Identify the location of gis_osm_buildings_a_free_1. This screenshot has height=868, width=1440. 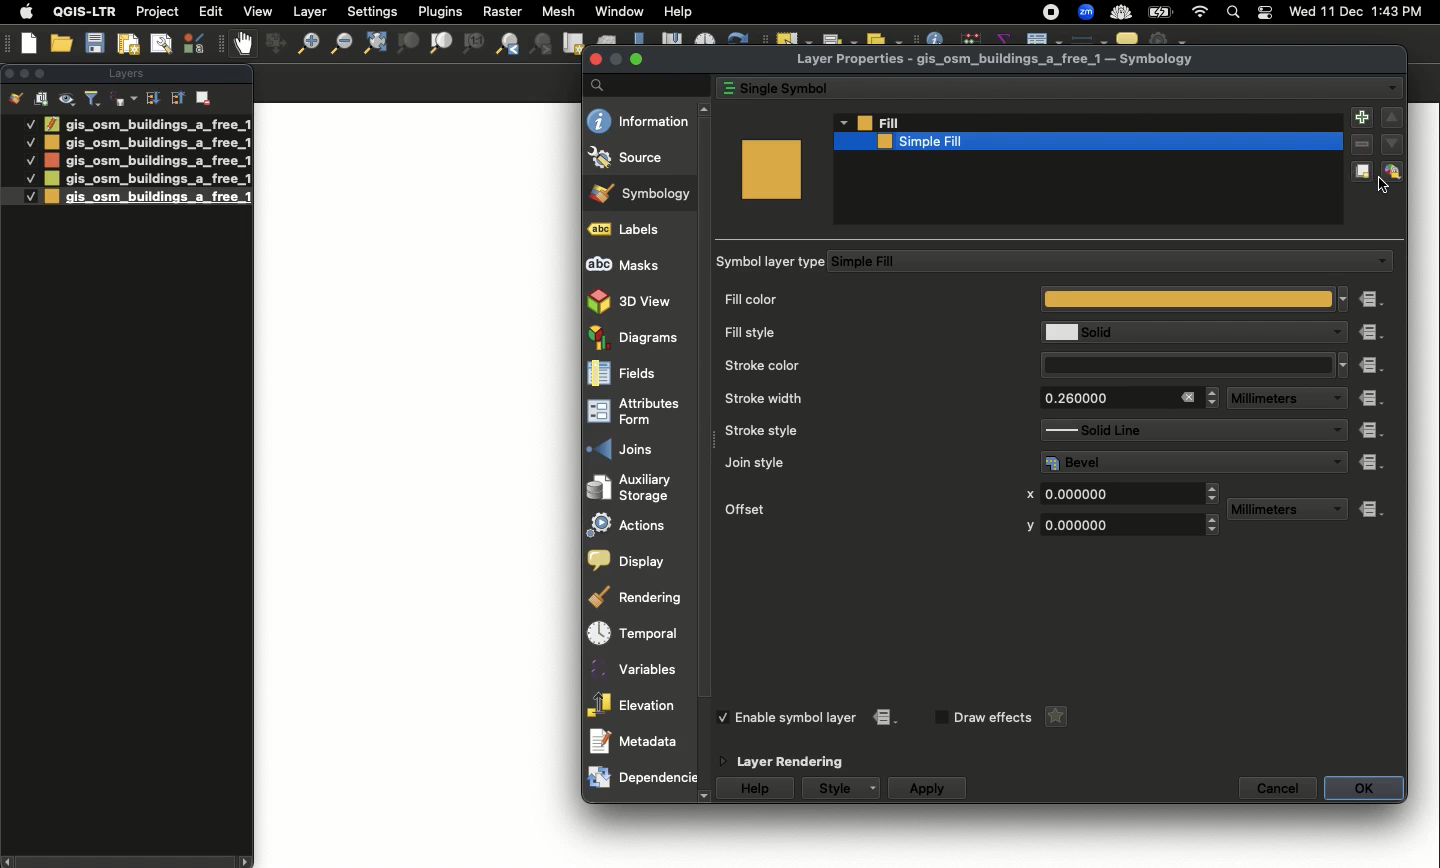
(147, 123).